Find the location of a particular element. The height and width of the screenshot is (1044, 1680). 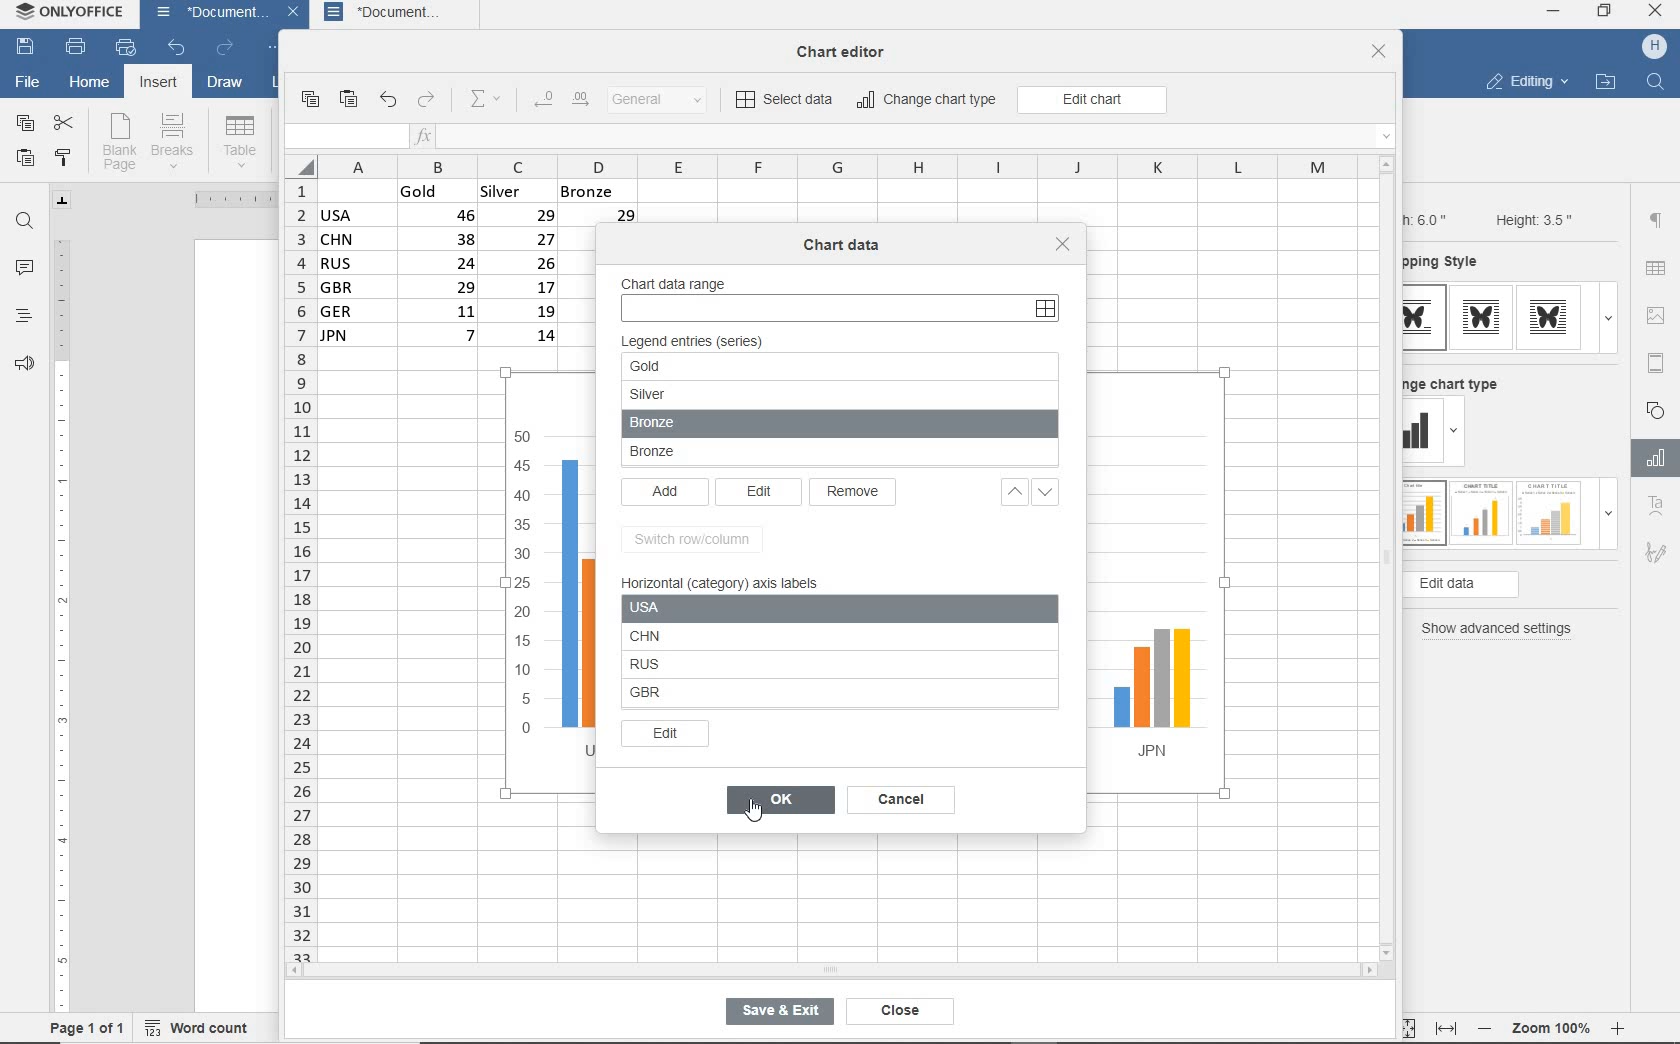

draw is located at coordinates (226, 85).